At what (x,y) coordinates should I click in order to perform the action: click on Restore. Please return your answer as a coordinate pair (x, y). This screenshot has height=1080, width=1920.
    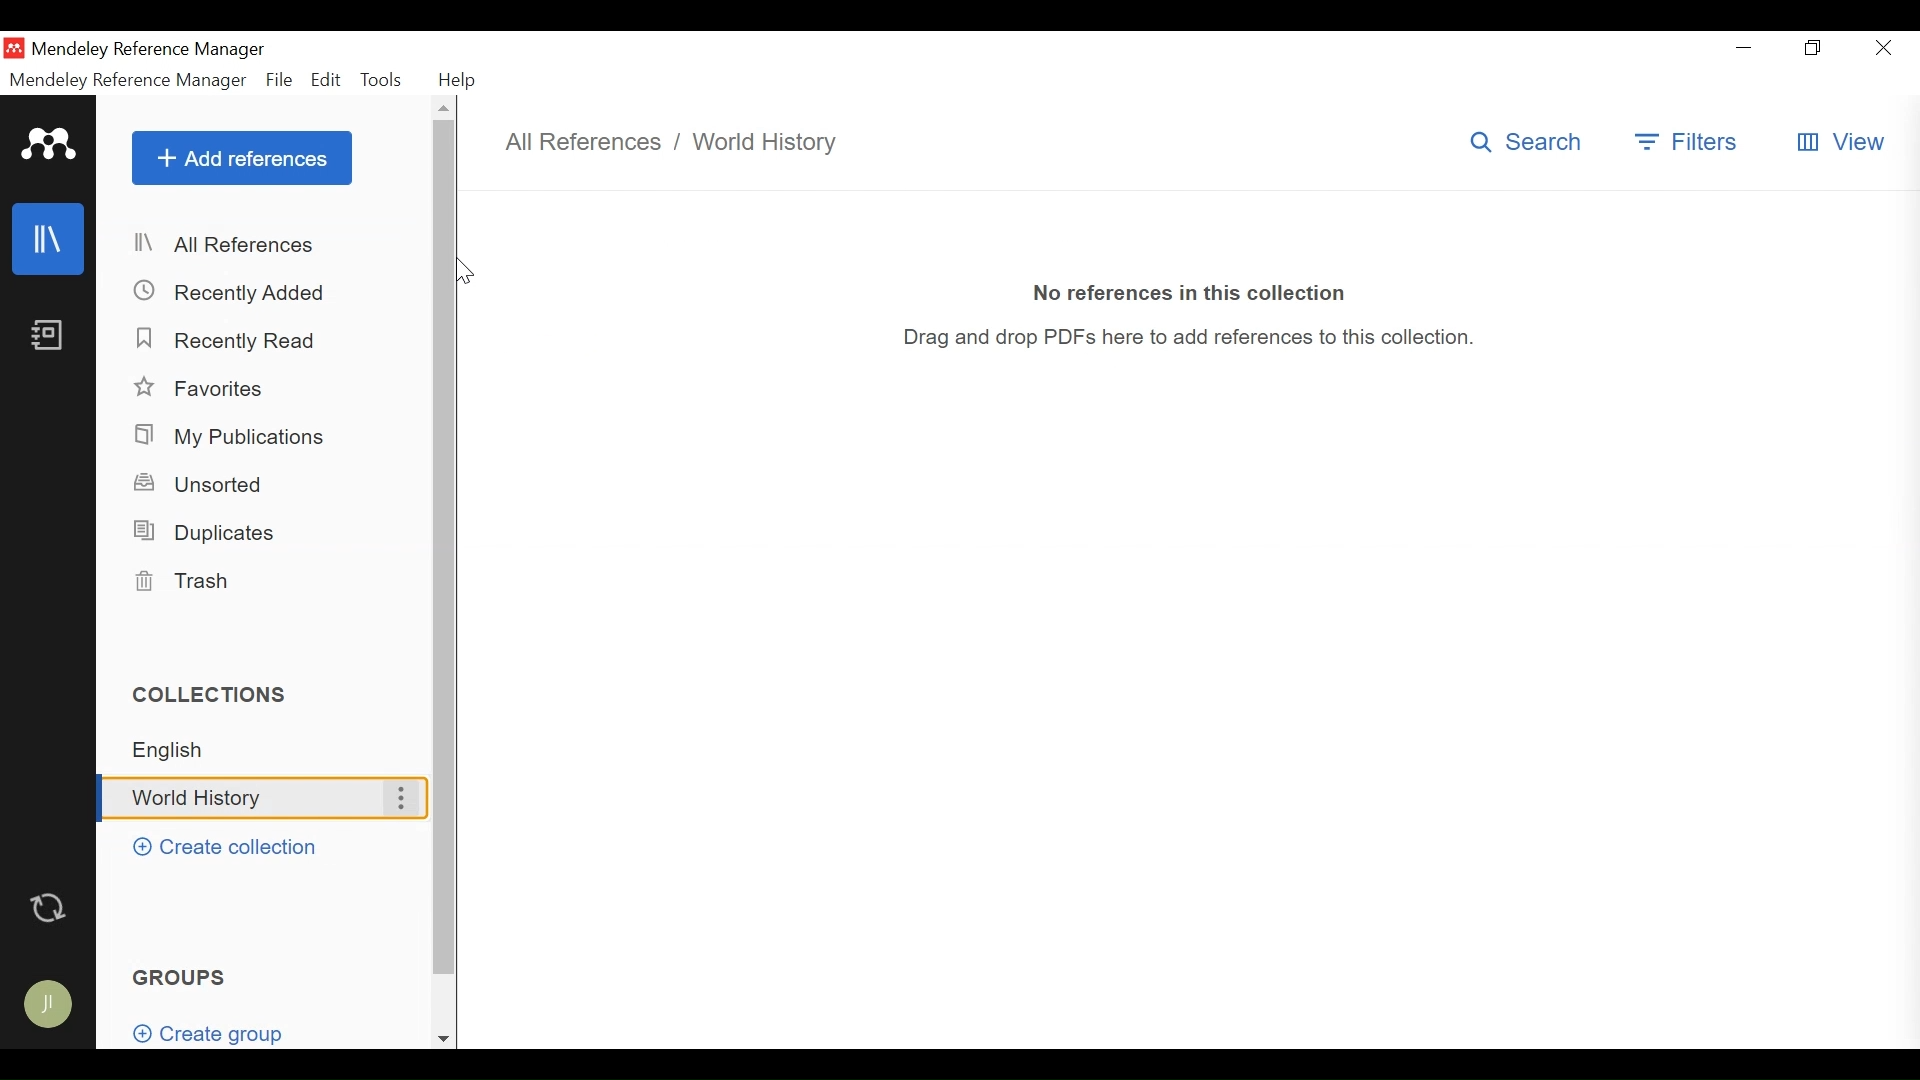
    Looking at the image, I should click on (1814, 49).